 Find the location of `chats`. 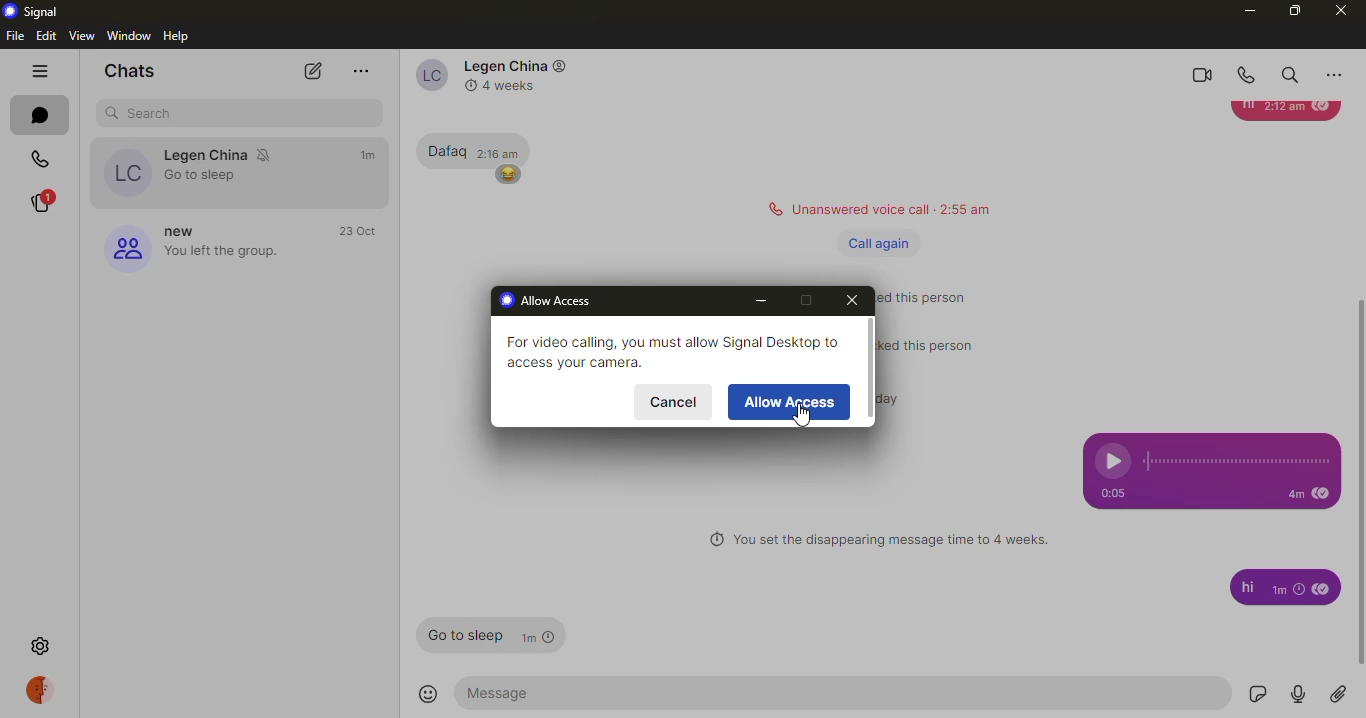

chats is located at coordinates (38, 114).